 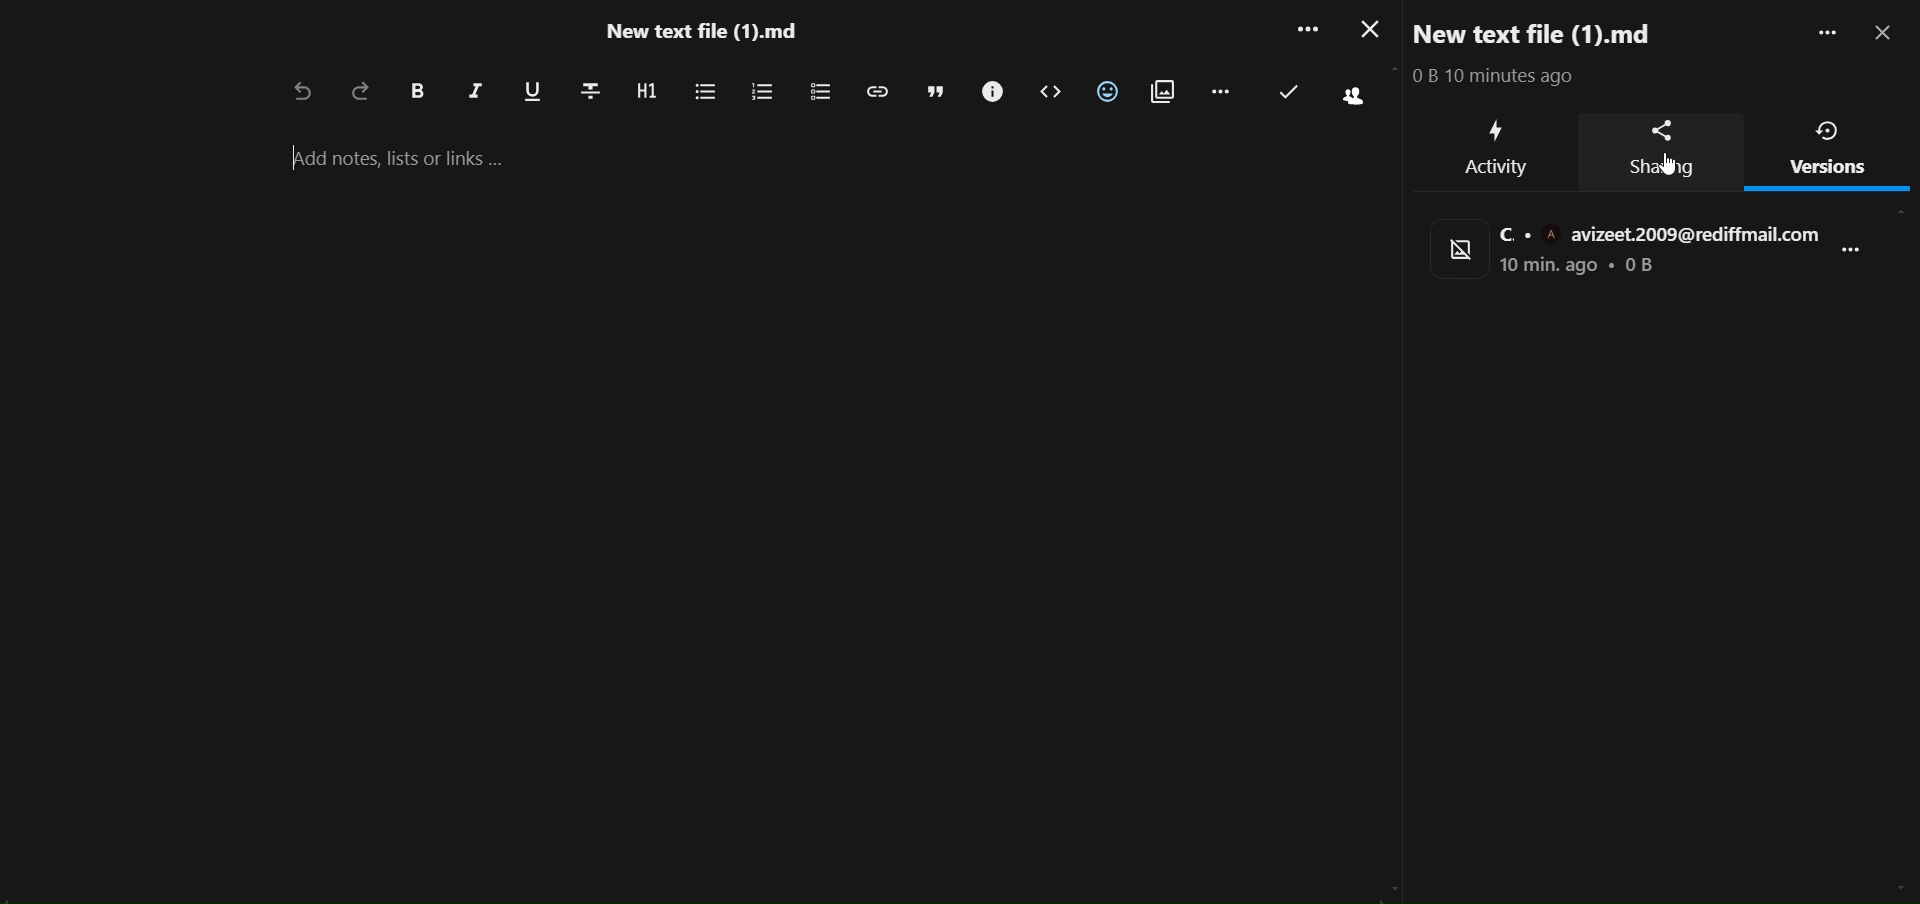 I want to click on sharing, so click(x=1662, y=170).